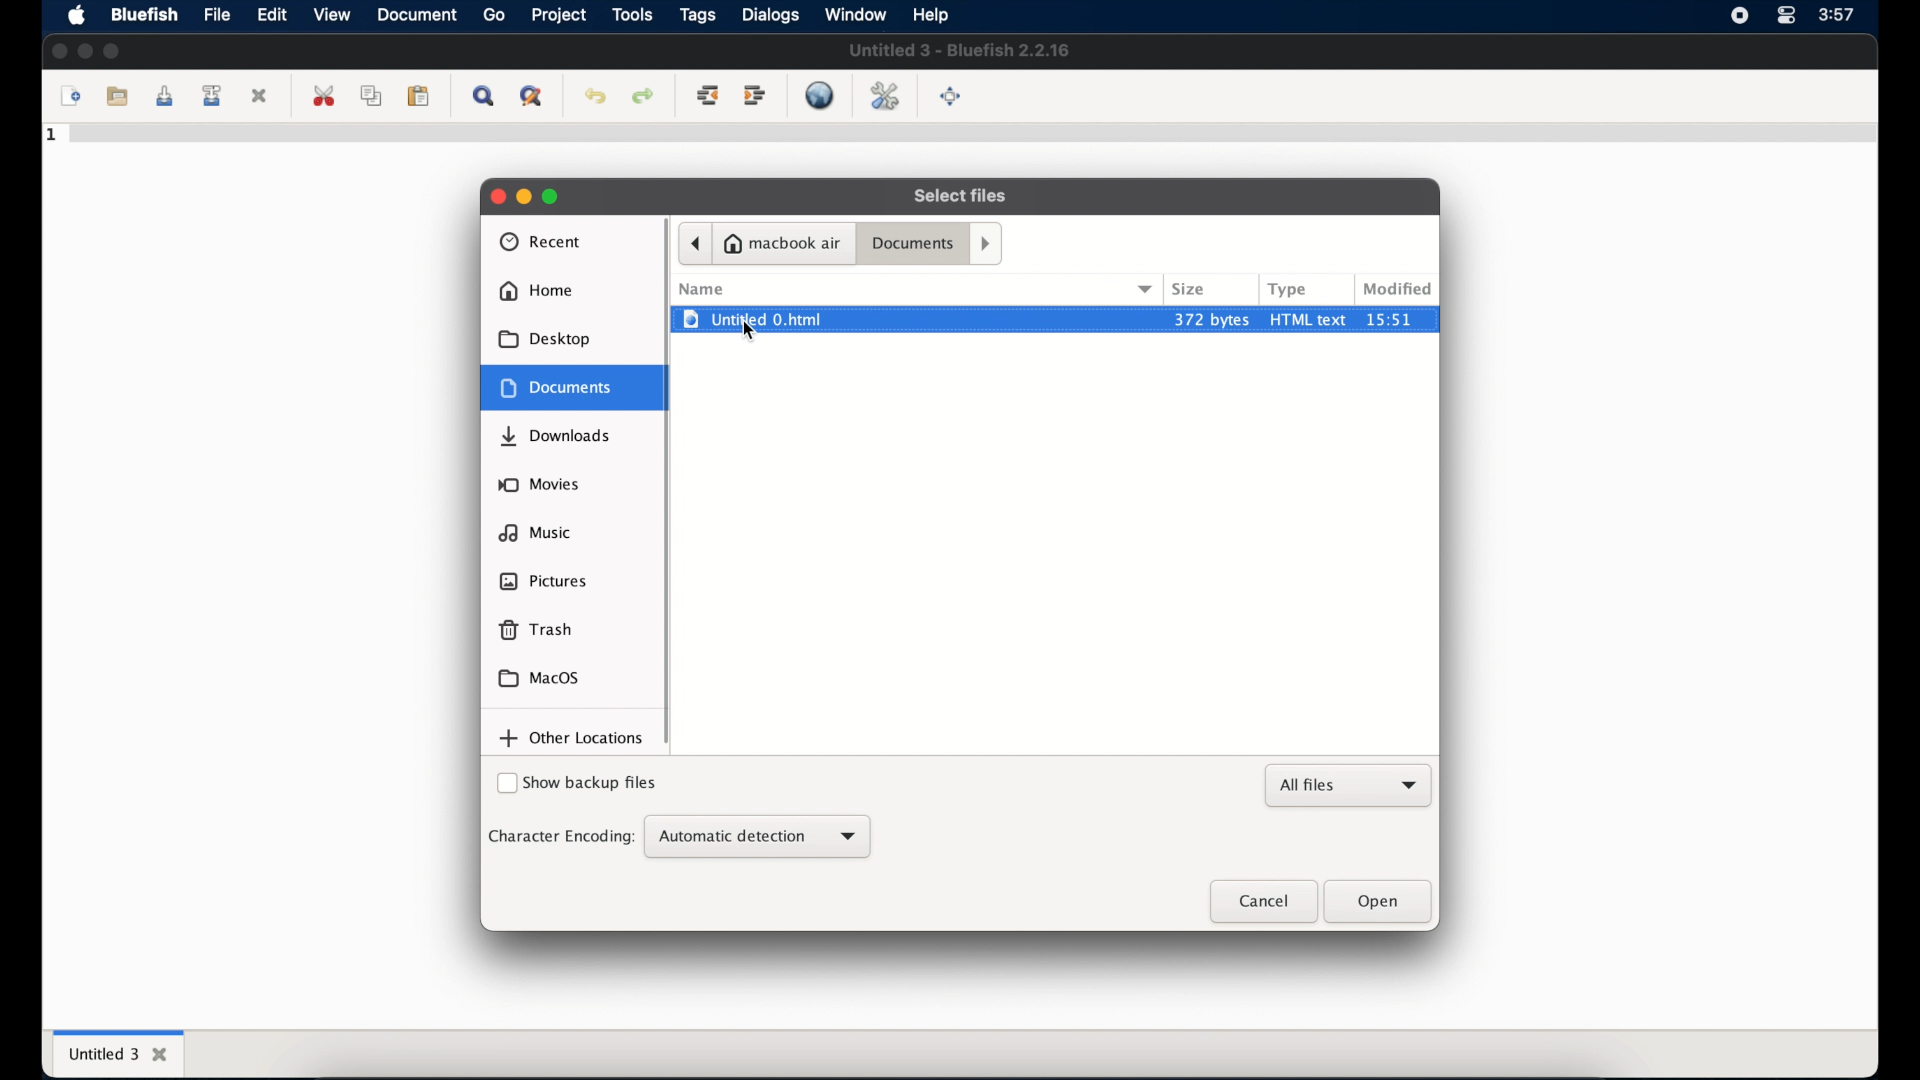 The width and height of the screenshot is (1920, 1080). I want to click on new, so click(68, 97).